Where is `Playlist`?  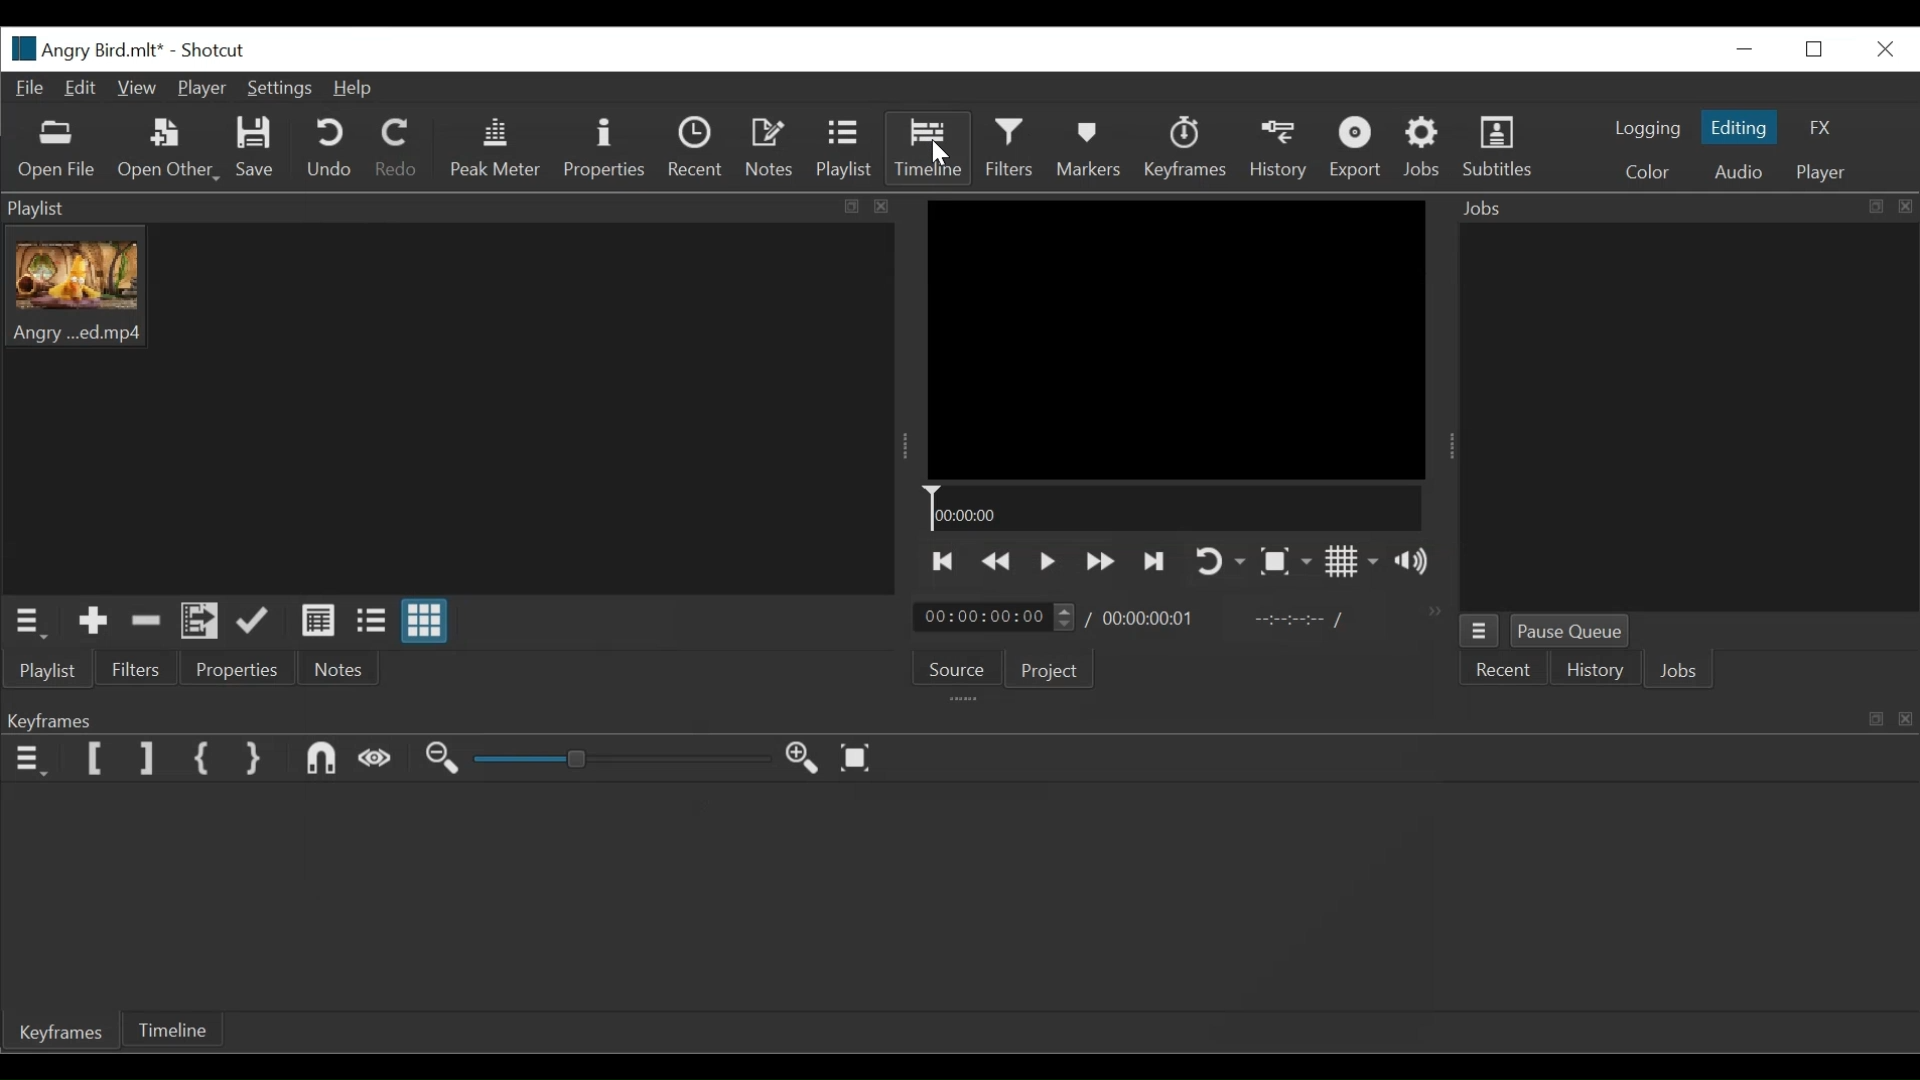 Playlist is located at coordinates (844, 147).